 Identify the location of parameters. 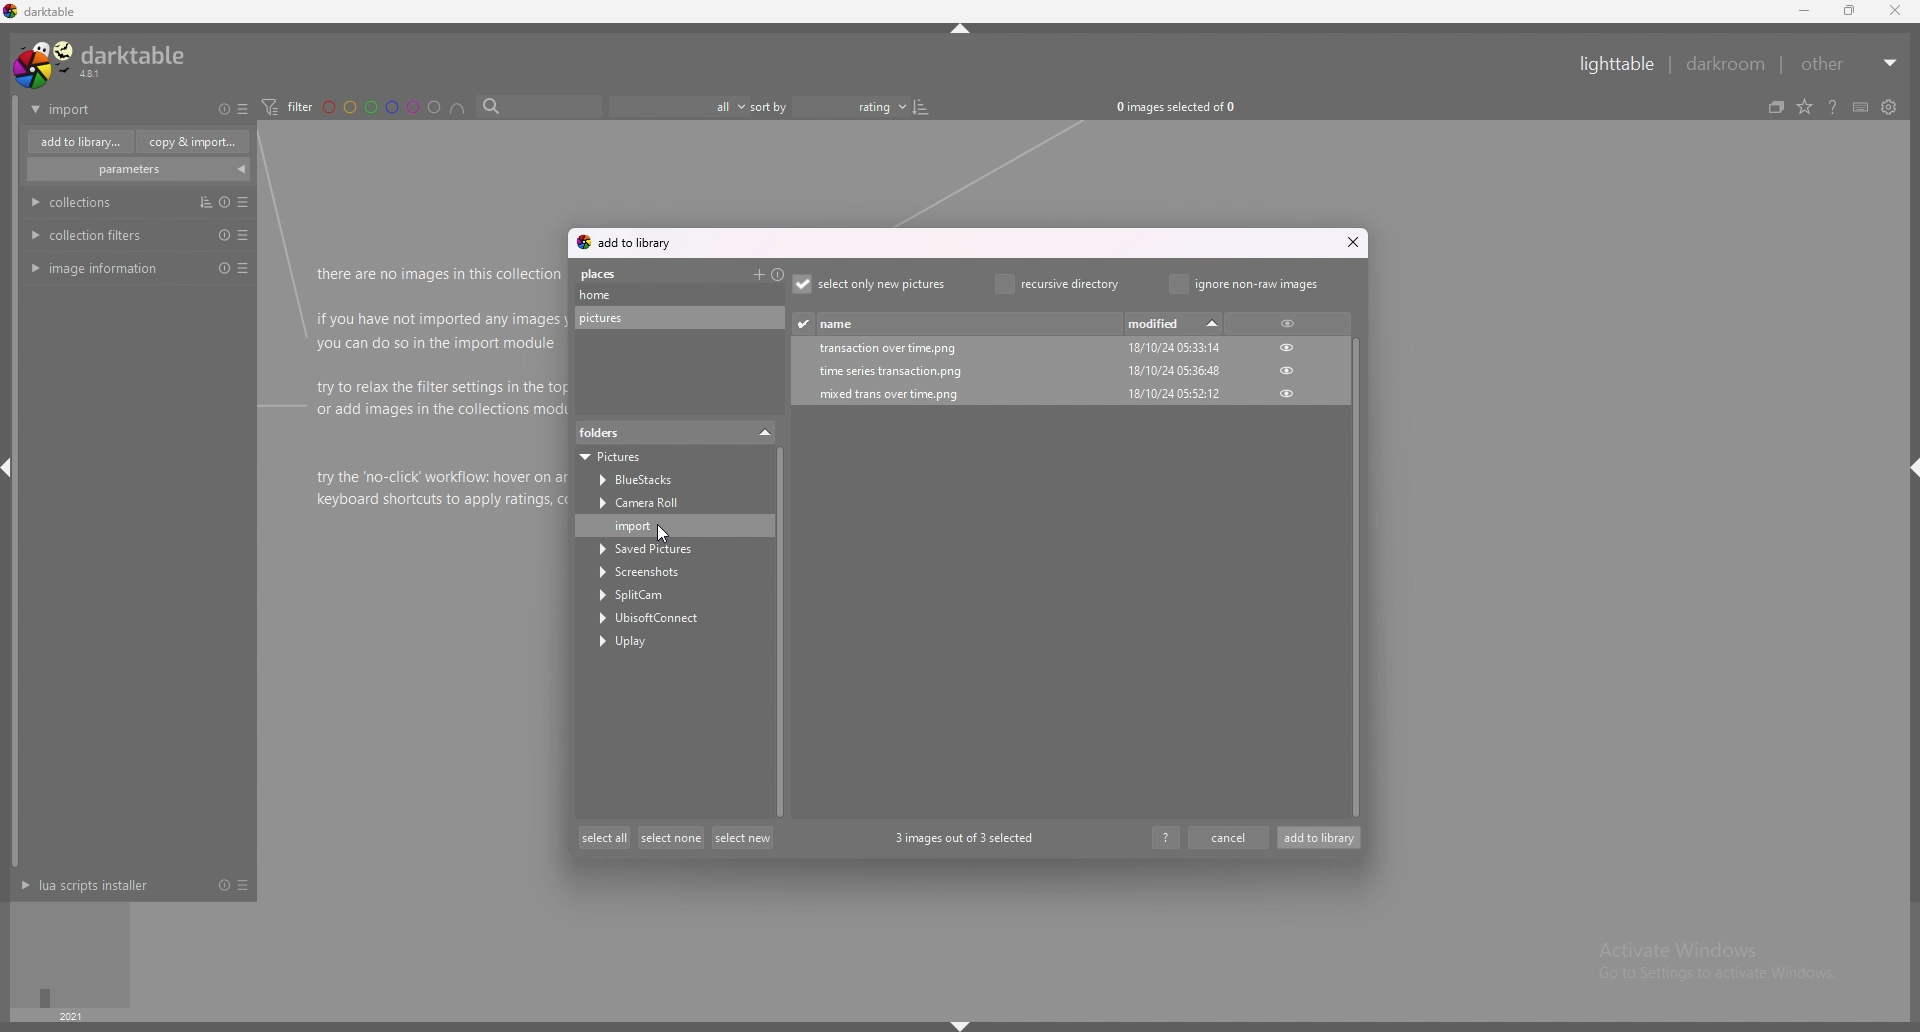
(138, 170).